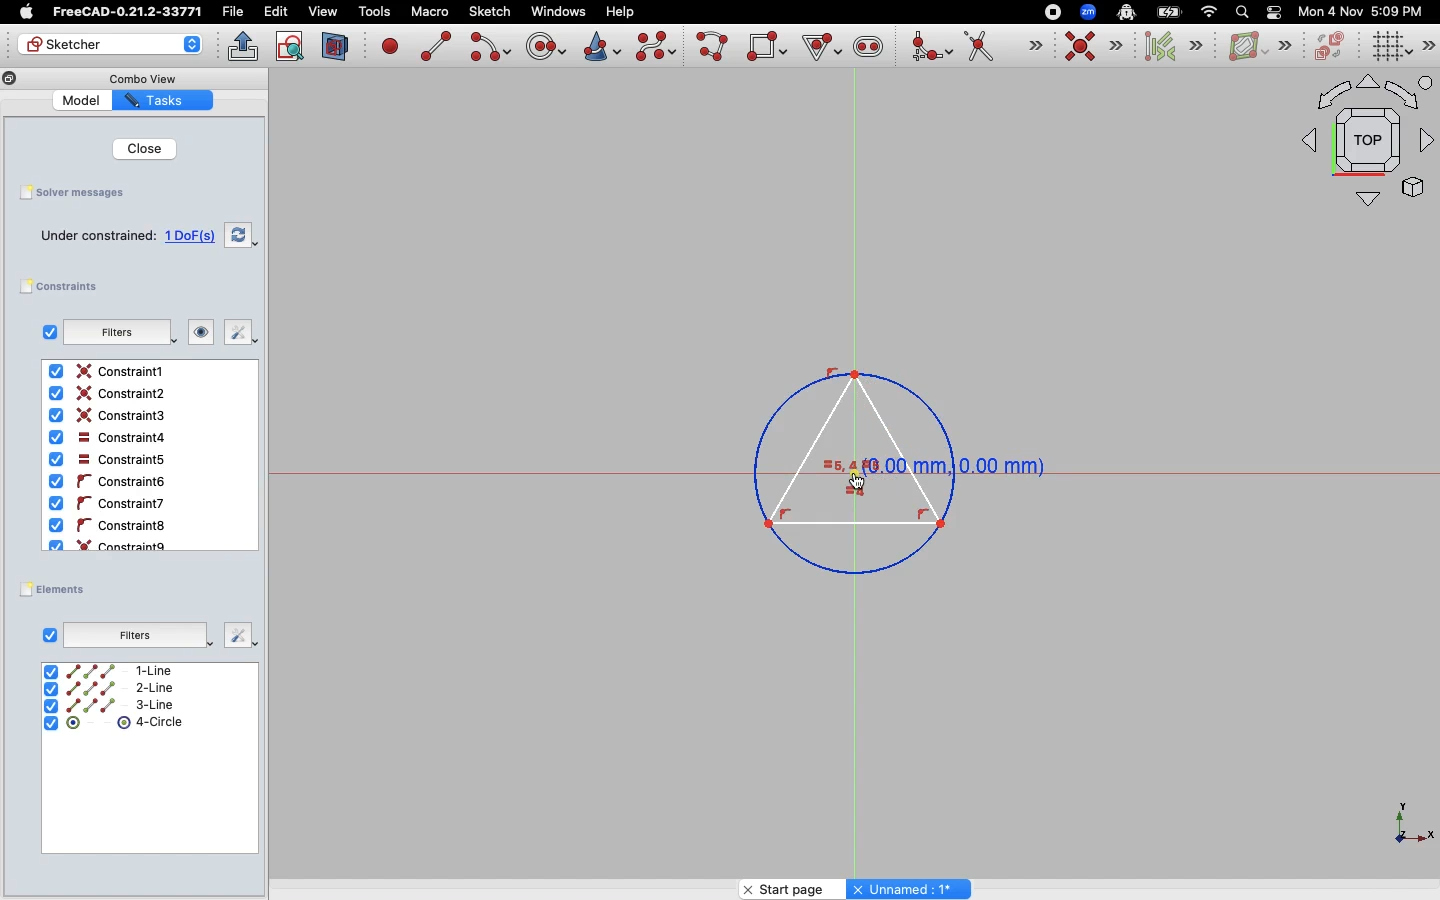 Image resolution: width=1440 pixels, height=900 pixels. What do you see at coordinates (112, 394) in the screenshot?
I see `Constraint2` at bounding box center [112, 394].